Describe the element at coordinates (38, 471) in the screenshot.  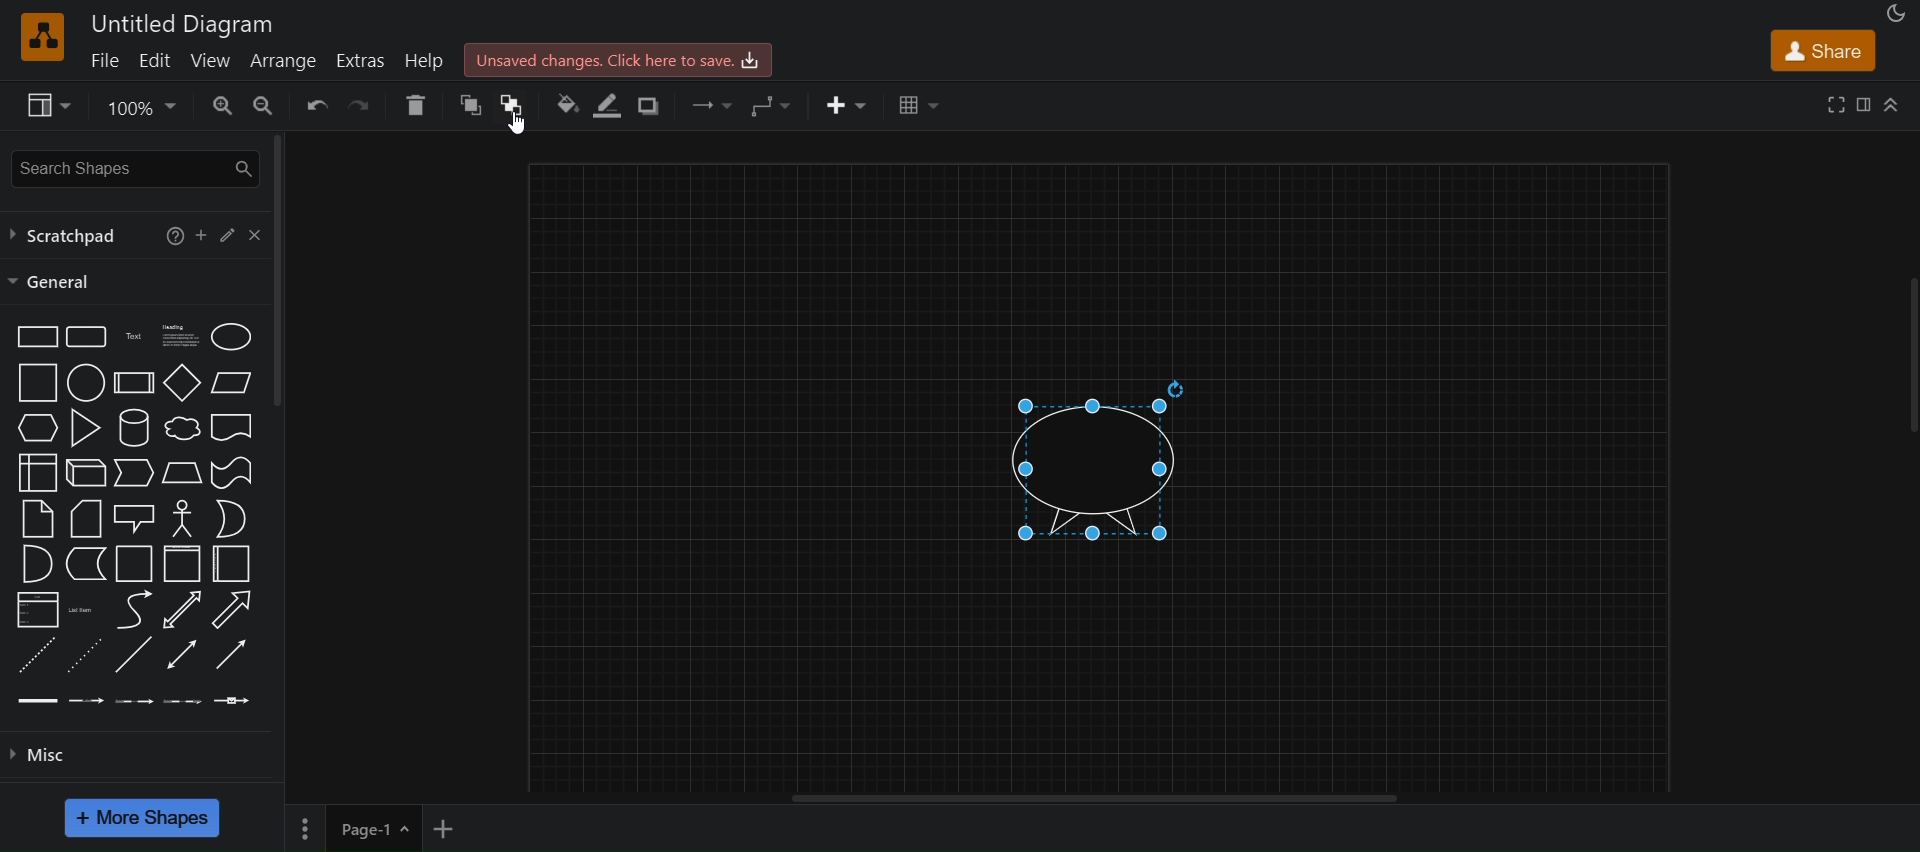
I see `internal storage` at that location.